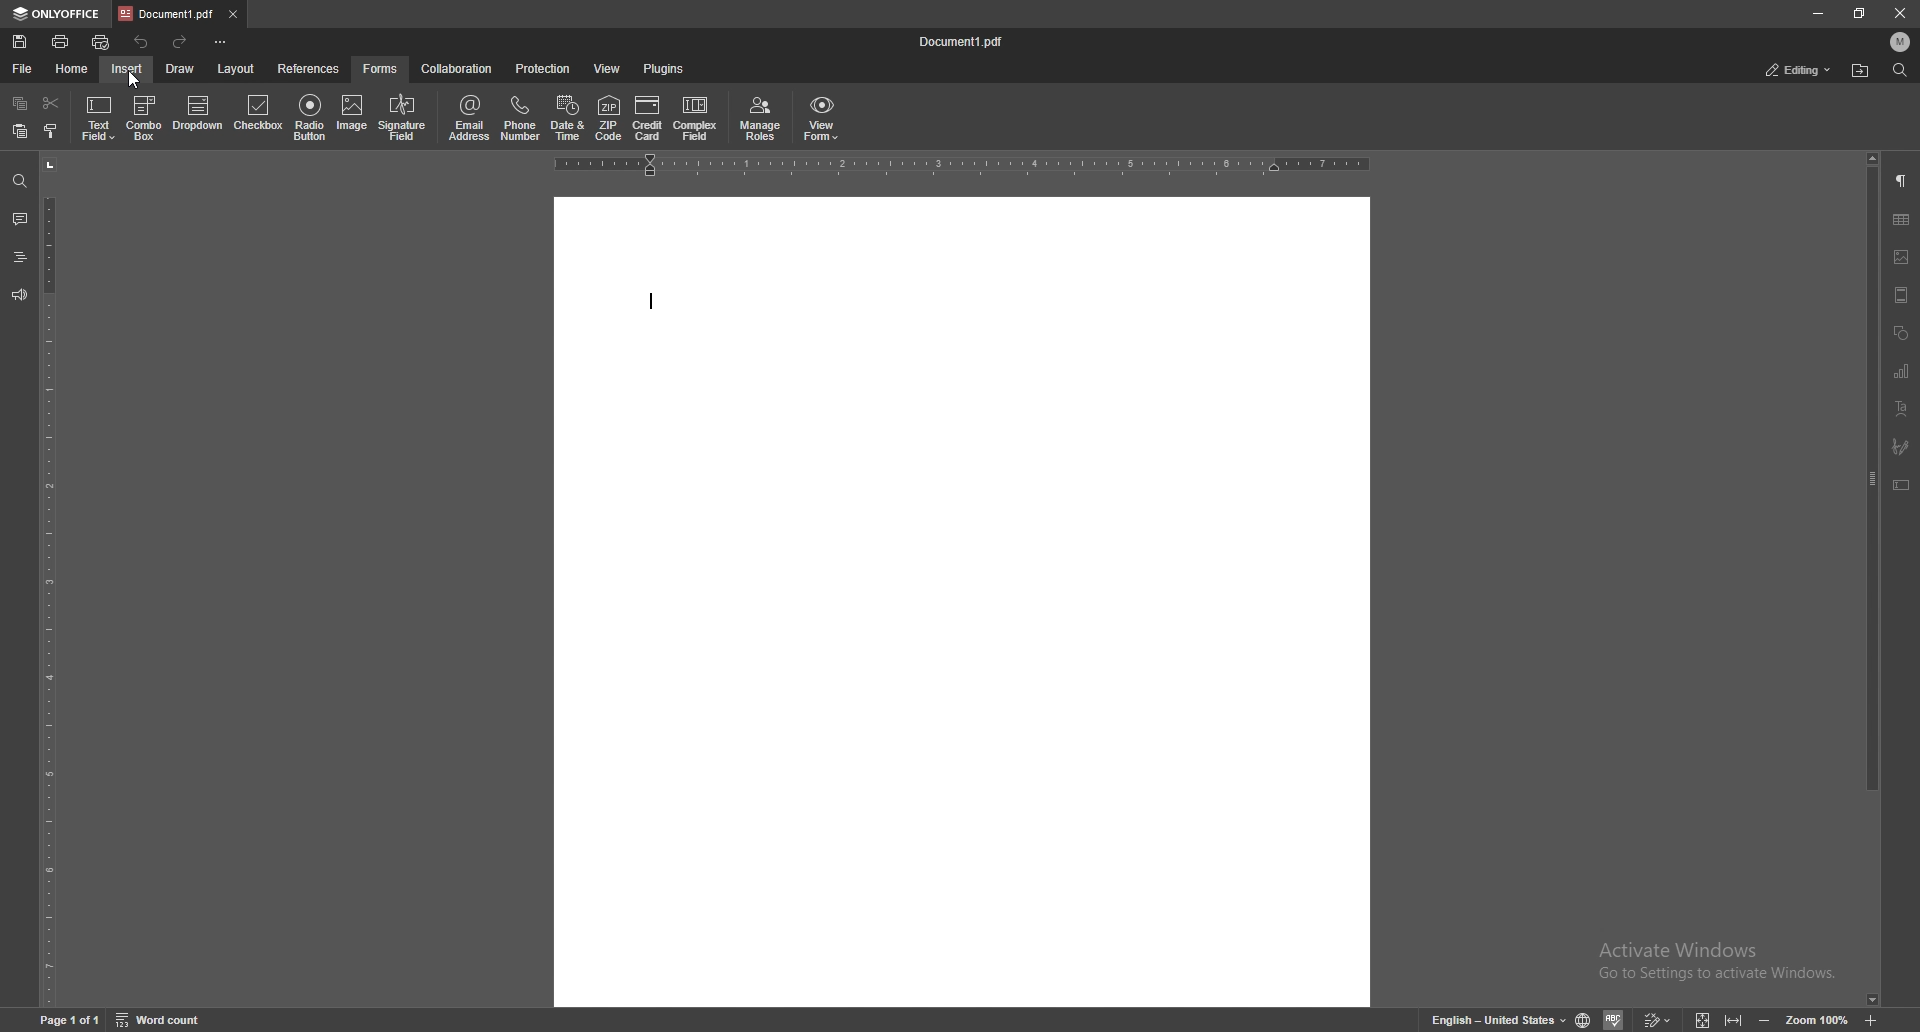 The height and width of the screenshot is (1032, 1920). What do you see at coordinates (48, 581) in the screenshot?
I see `vertical scale` at bounding box center [48, 581].